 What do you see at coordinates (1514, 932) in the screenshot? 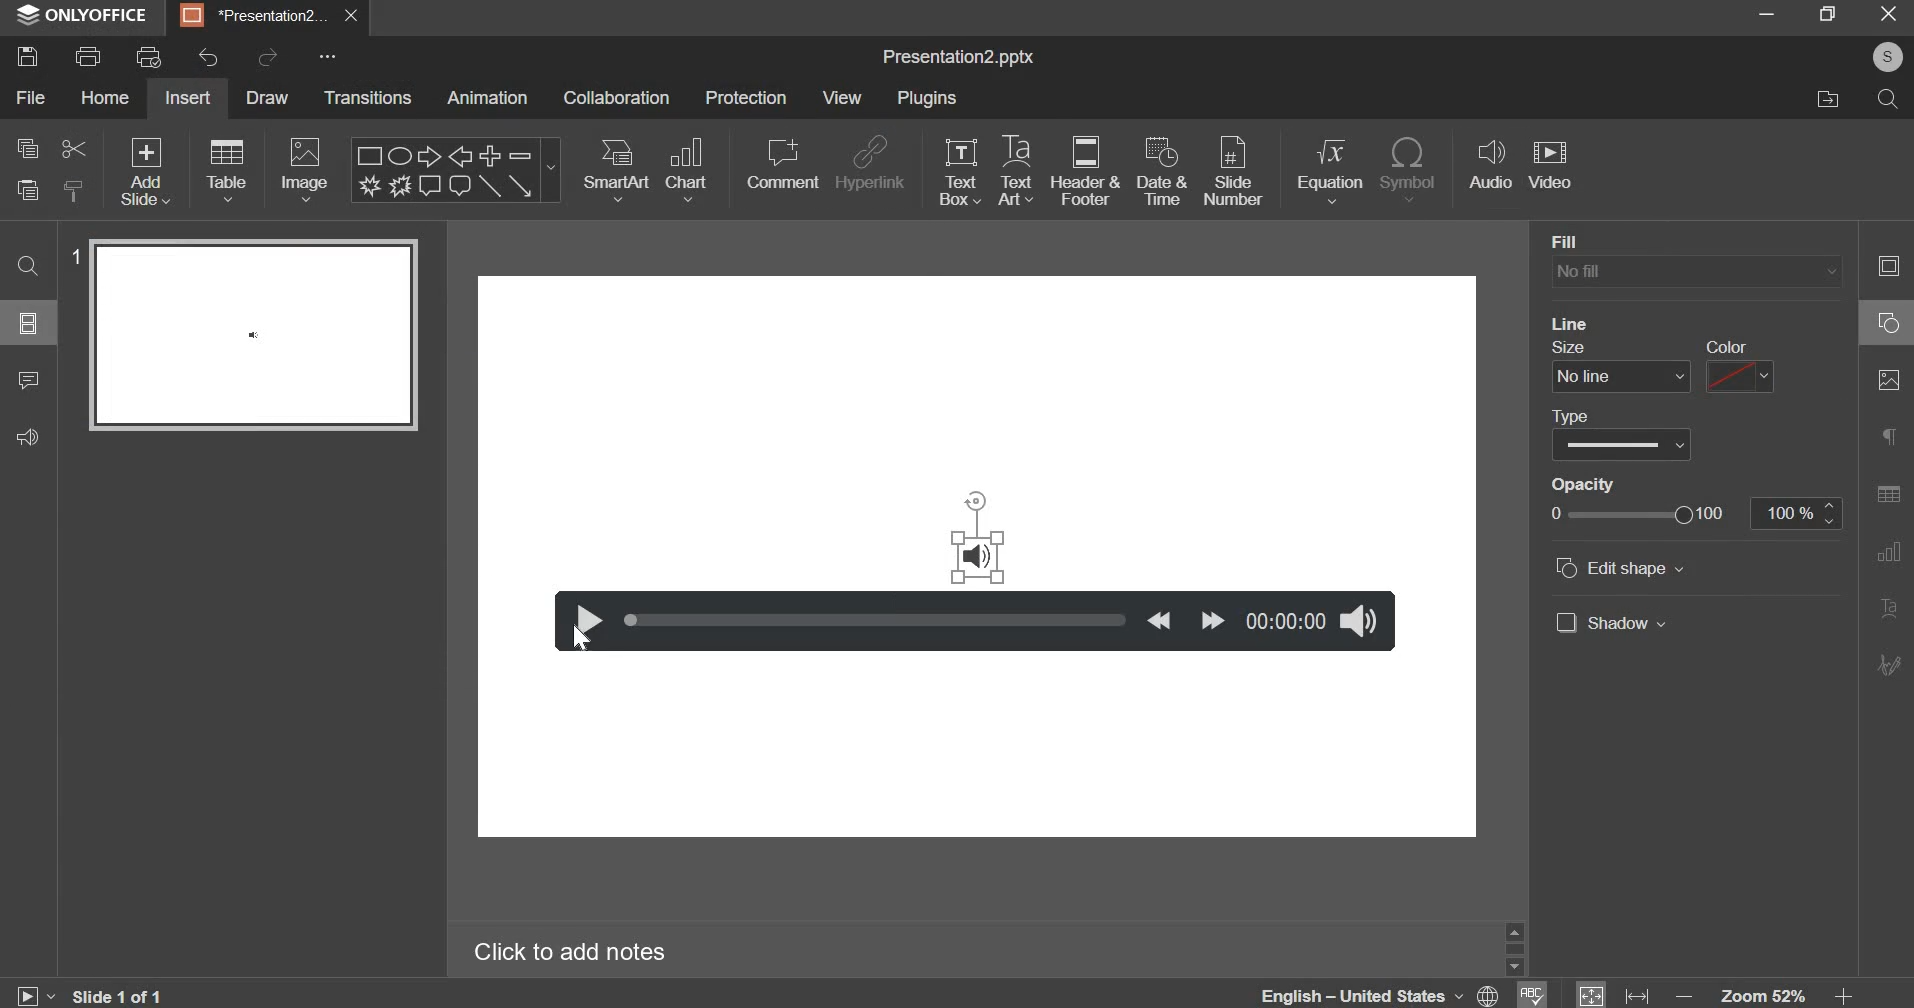
I see `scroll up` at bounding box center [1514, 932].